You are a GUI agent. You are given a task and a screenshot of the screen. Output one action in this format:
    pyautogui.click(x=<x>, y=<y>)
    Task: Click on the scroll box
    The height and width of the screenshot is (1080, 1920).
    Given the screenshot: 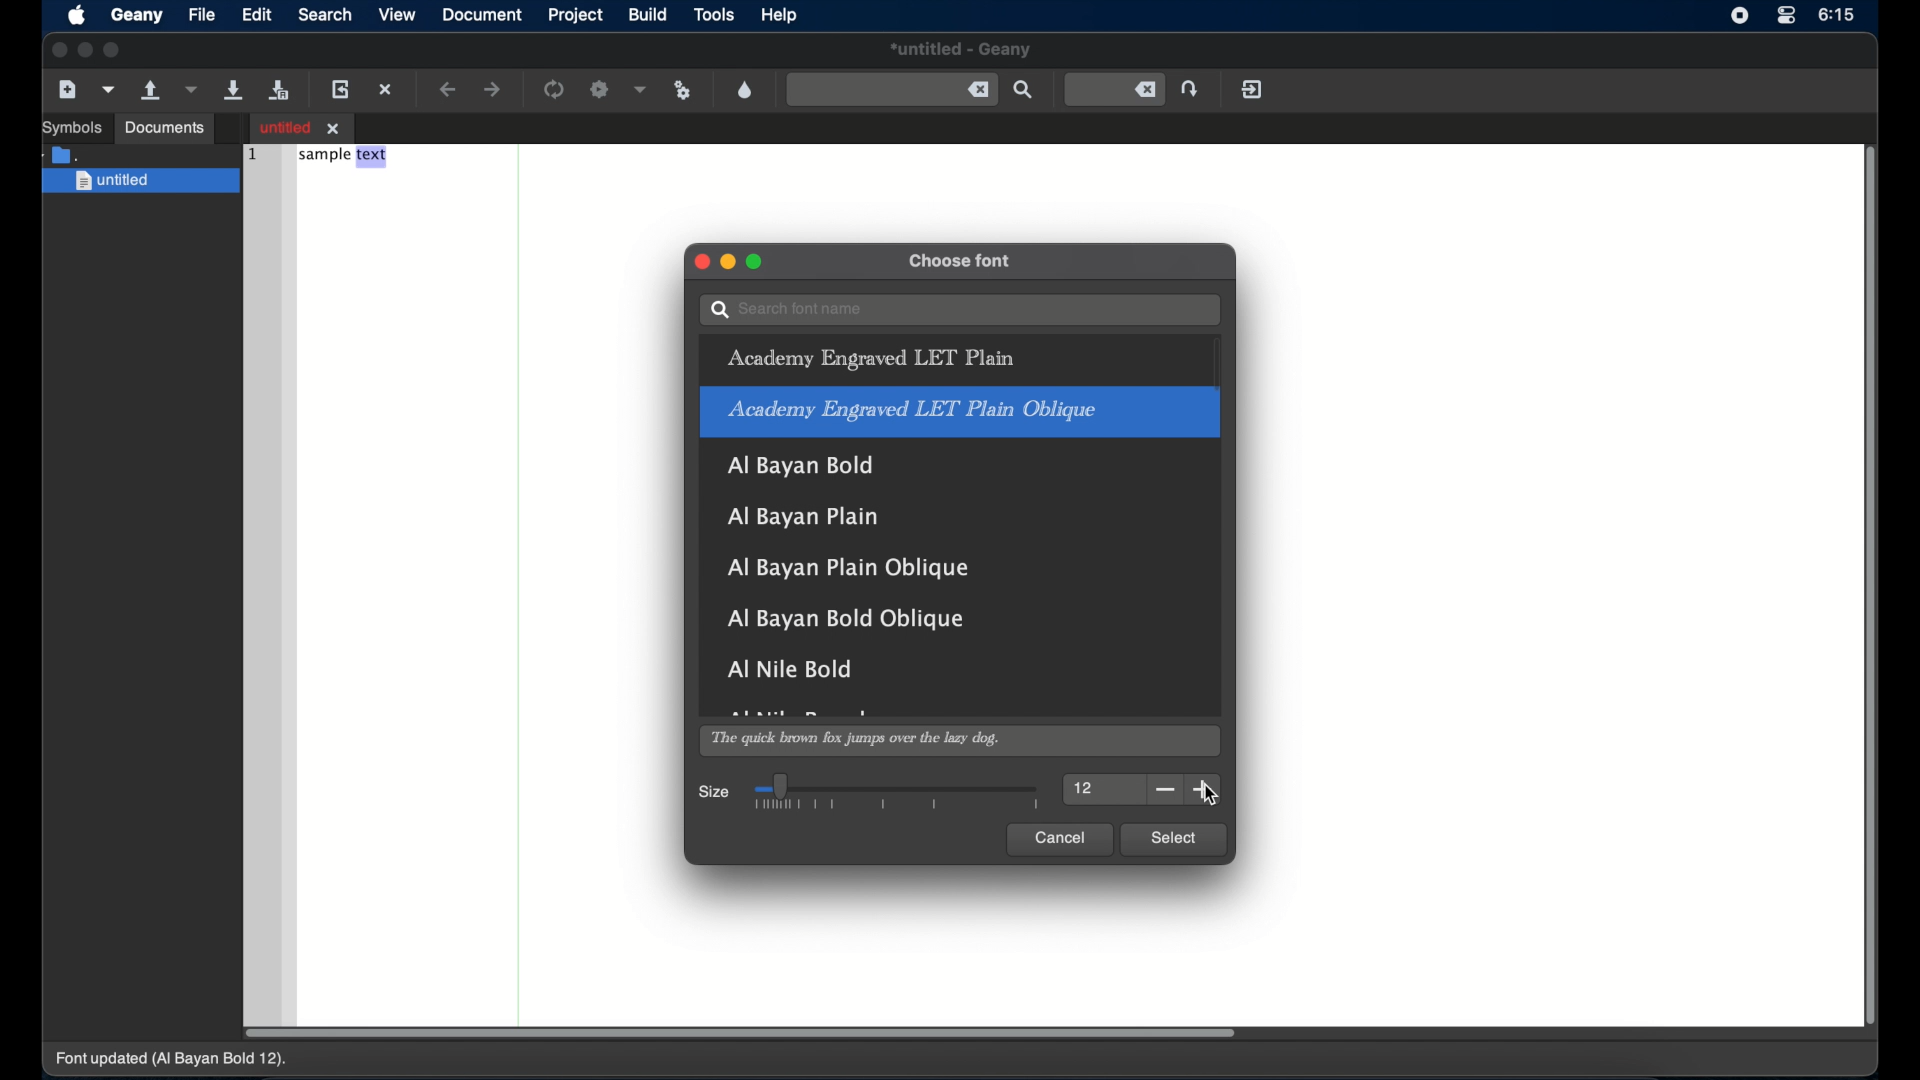 What is the action you would take?
    pyautogui.click(x=1873, y=589)
    